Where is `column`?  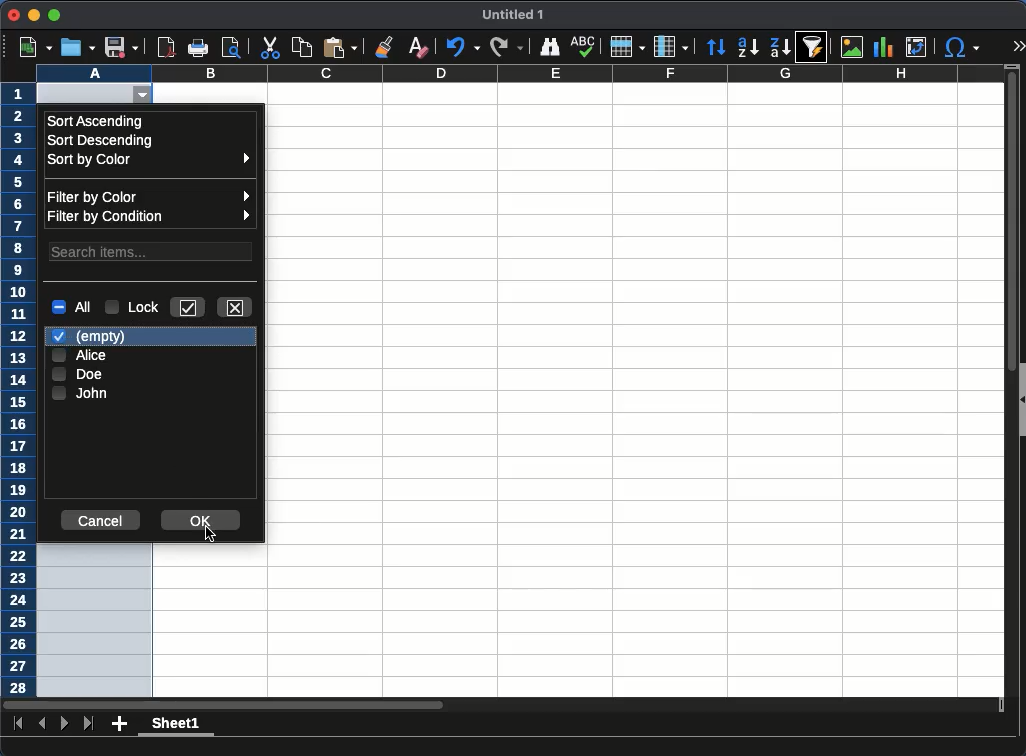 column is located at coordinates (519, 73).